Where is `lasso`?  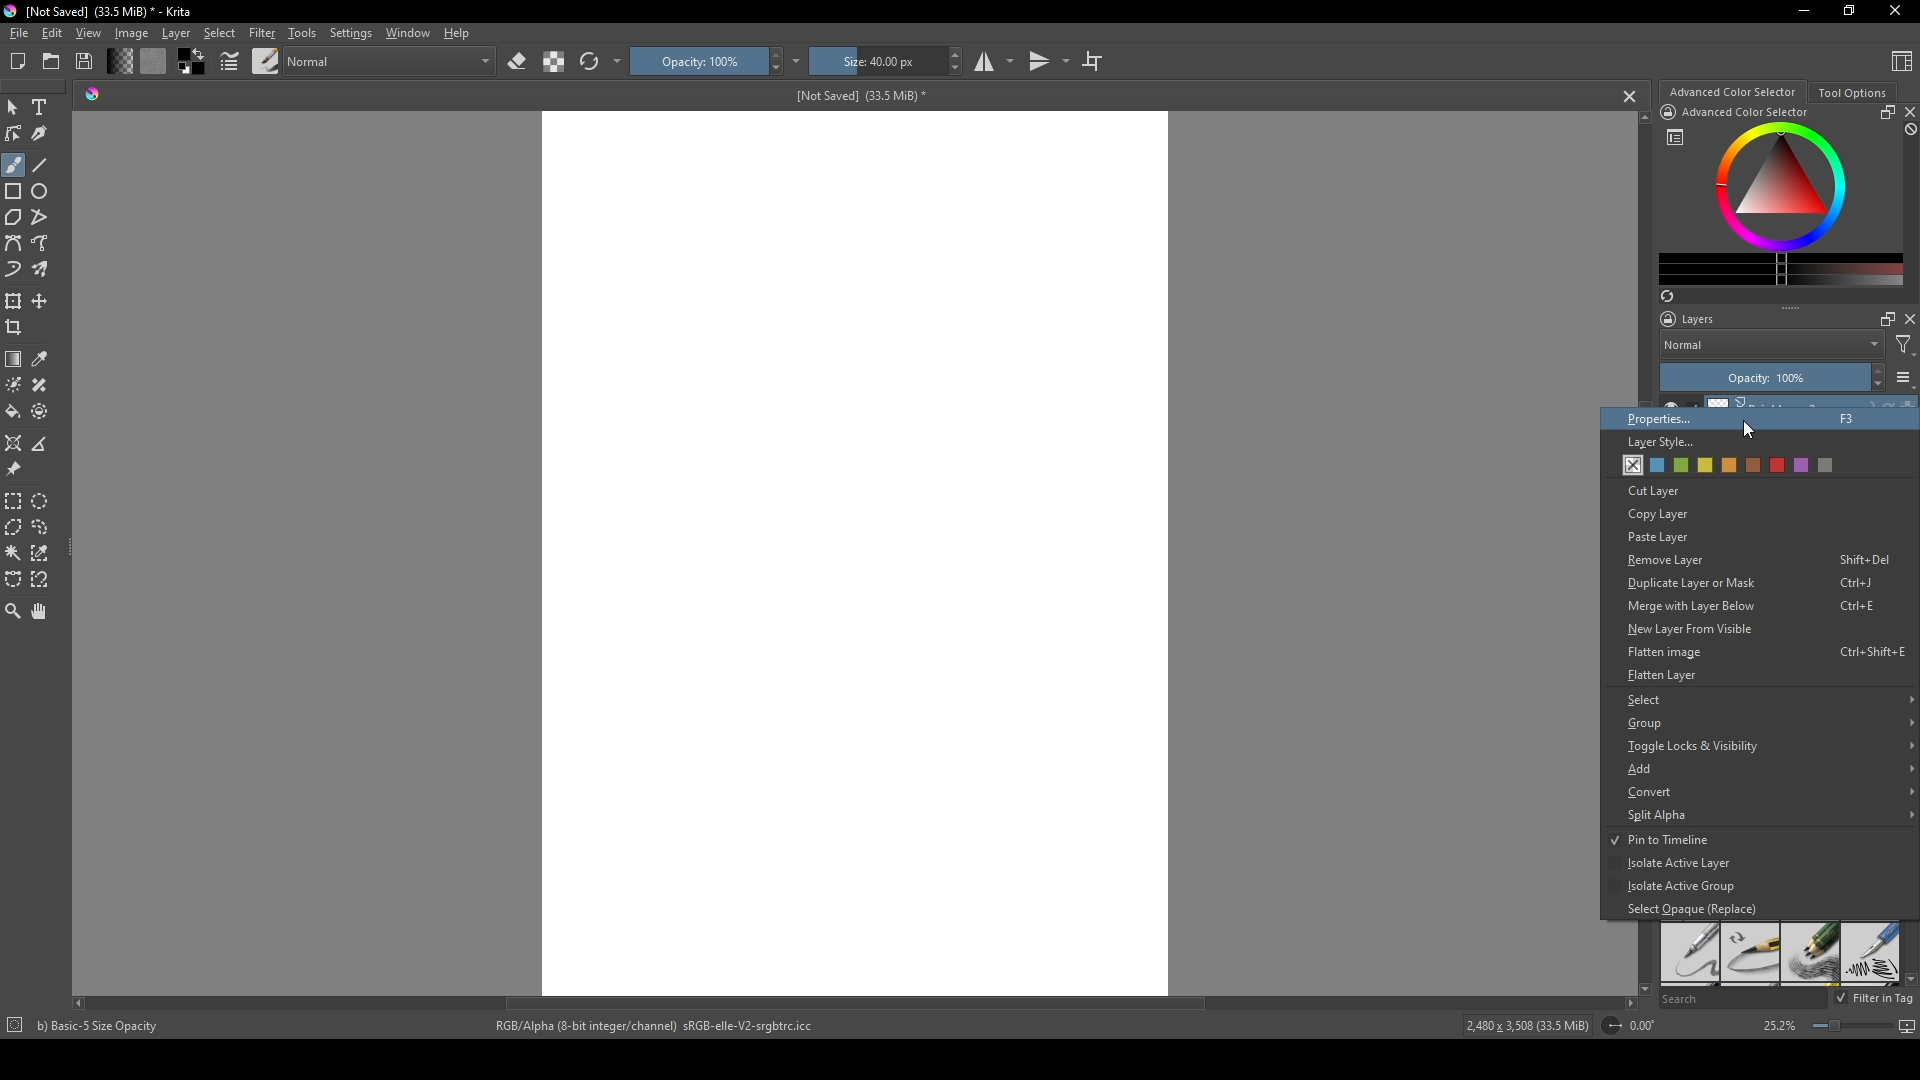 lasso is located at coordinates (42, 527).